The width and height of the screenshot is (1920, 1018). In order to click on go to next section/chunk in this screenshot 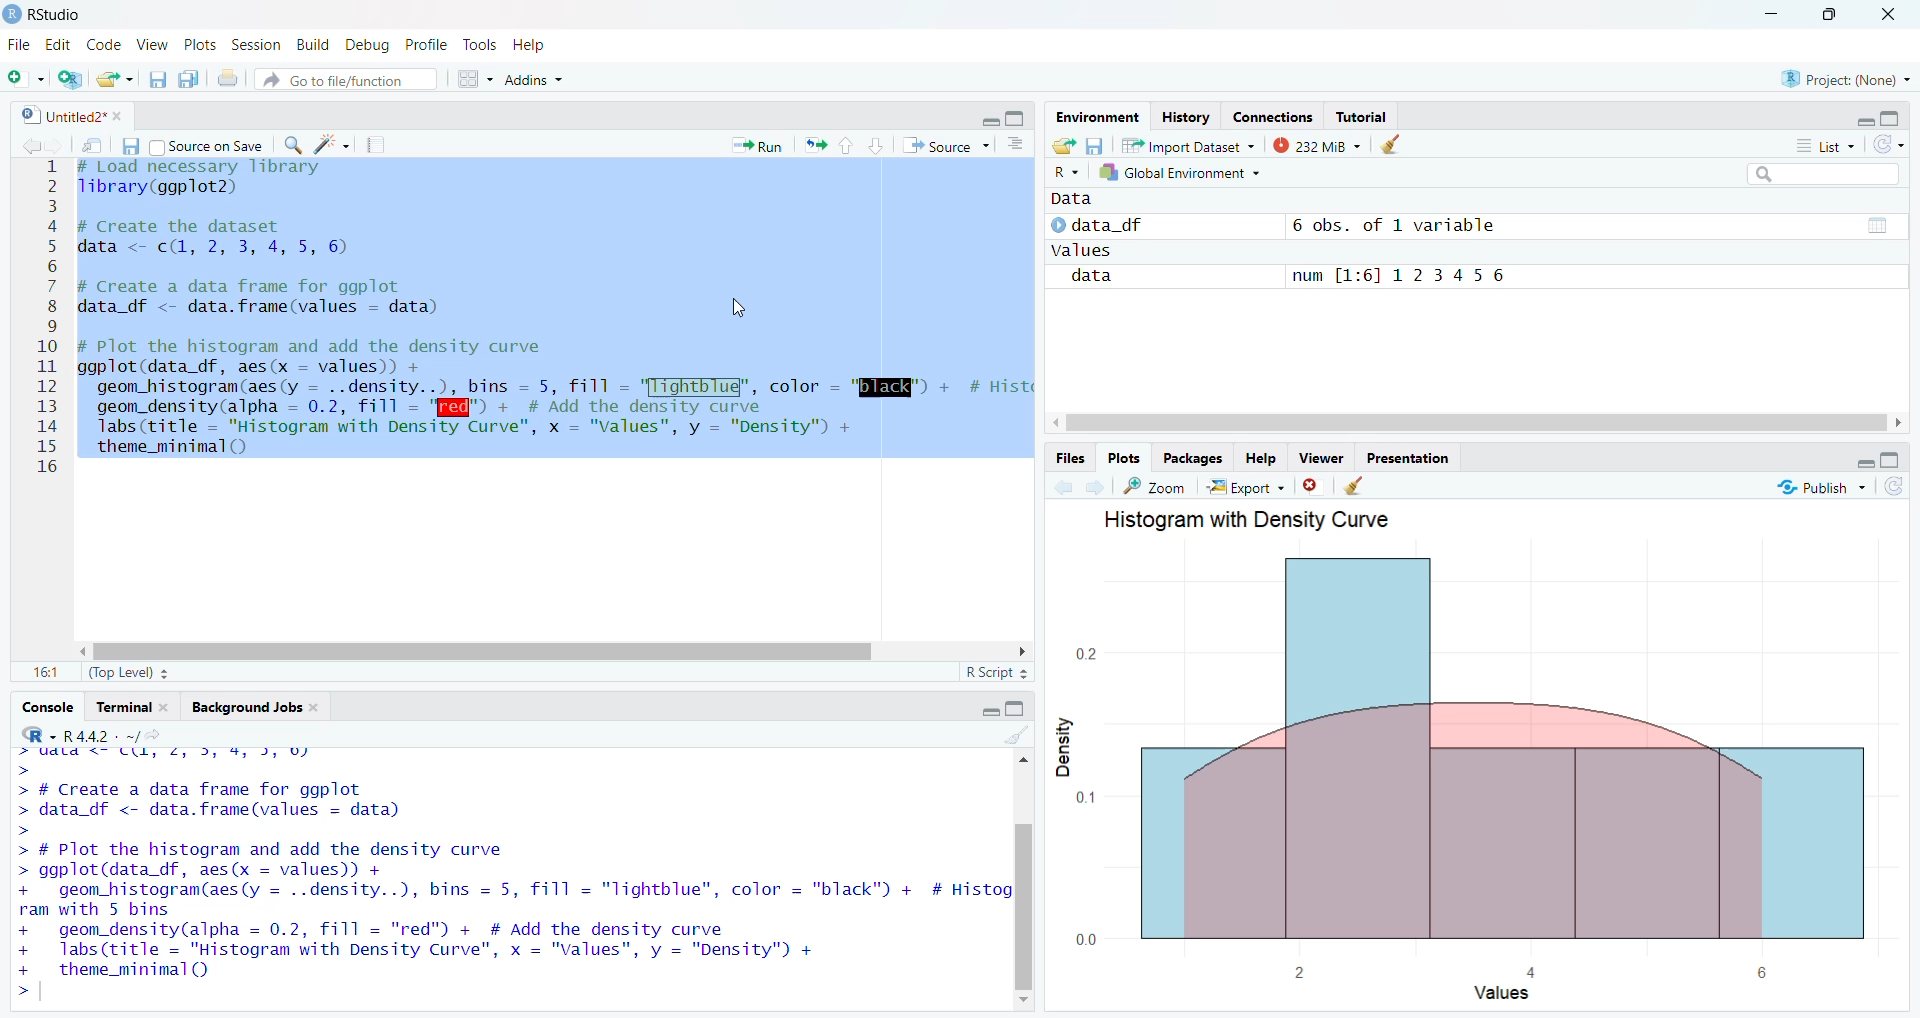, I will do `click(876, 147)`.